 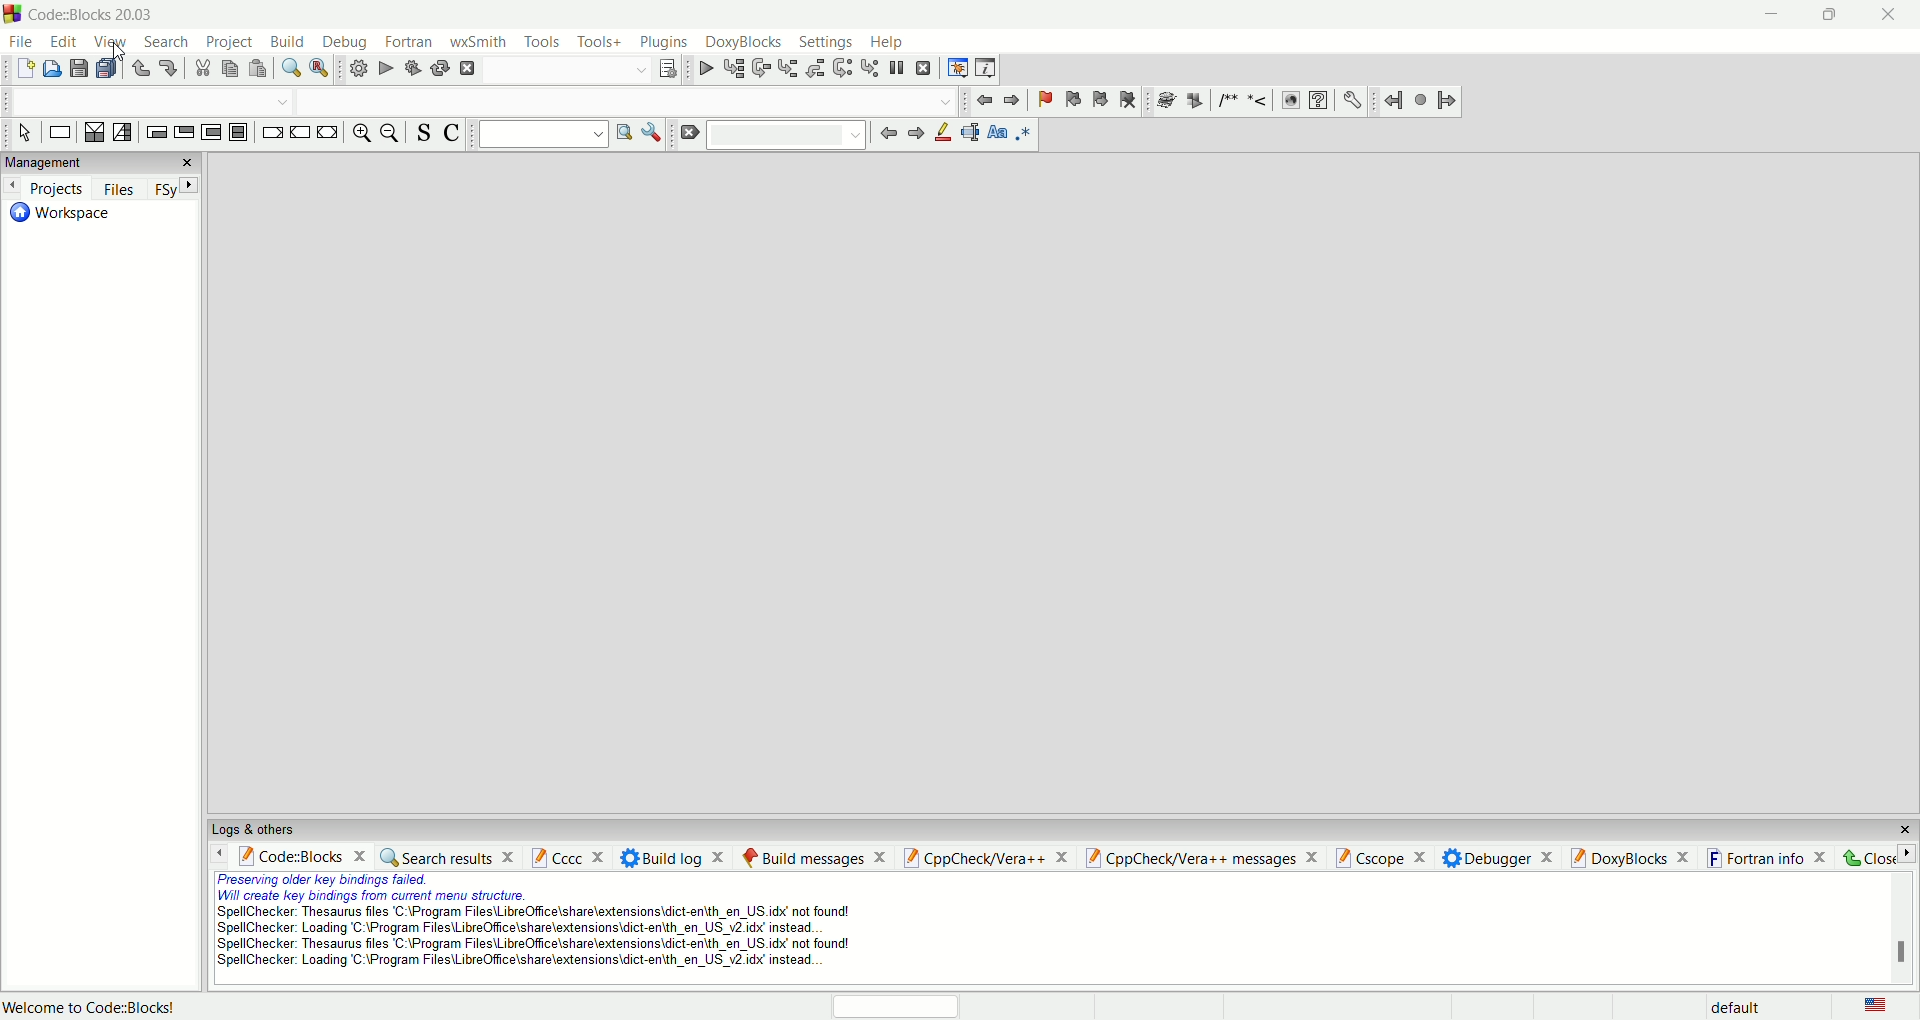 What do you see at coordinates (480, 42) in the screenshot?
I see `wxSmith` at bounding box center [480, 42].